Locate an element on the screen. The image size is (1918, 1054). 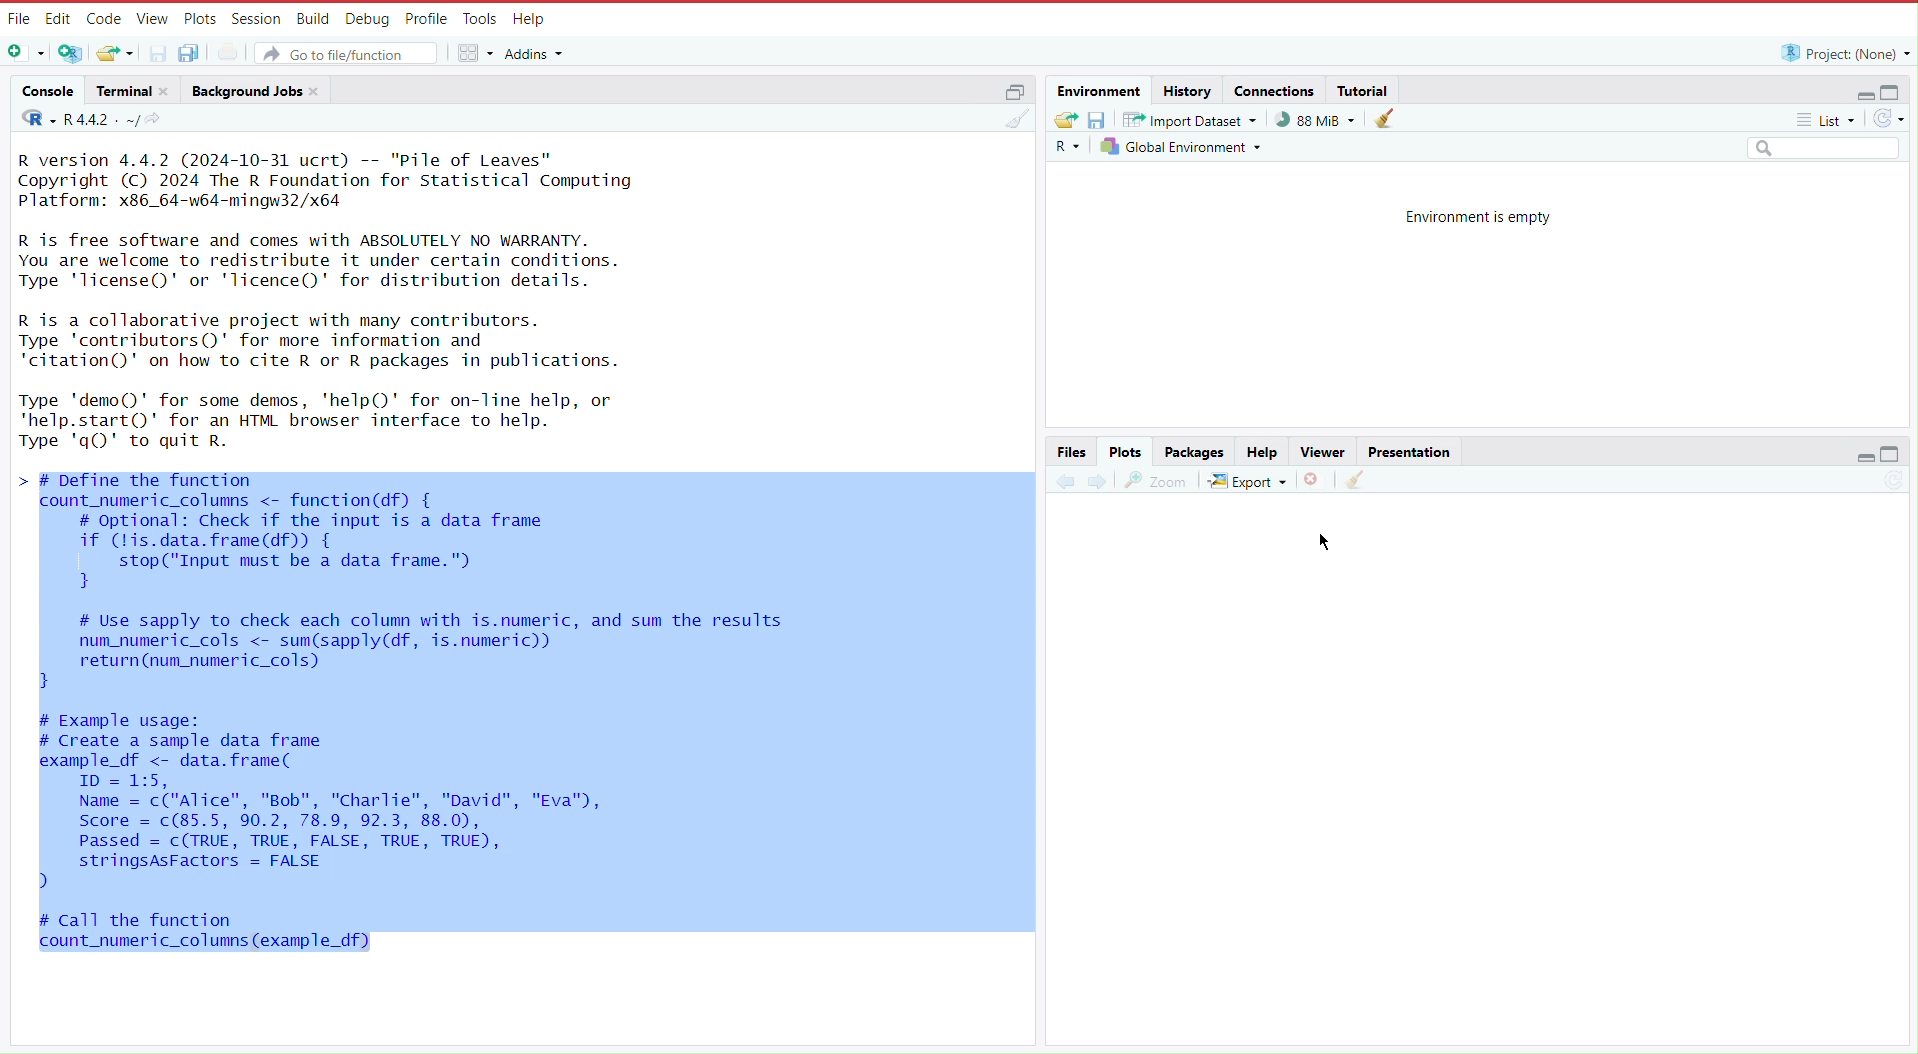
Load workspace is located at coordinates (1065, 118).